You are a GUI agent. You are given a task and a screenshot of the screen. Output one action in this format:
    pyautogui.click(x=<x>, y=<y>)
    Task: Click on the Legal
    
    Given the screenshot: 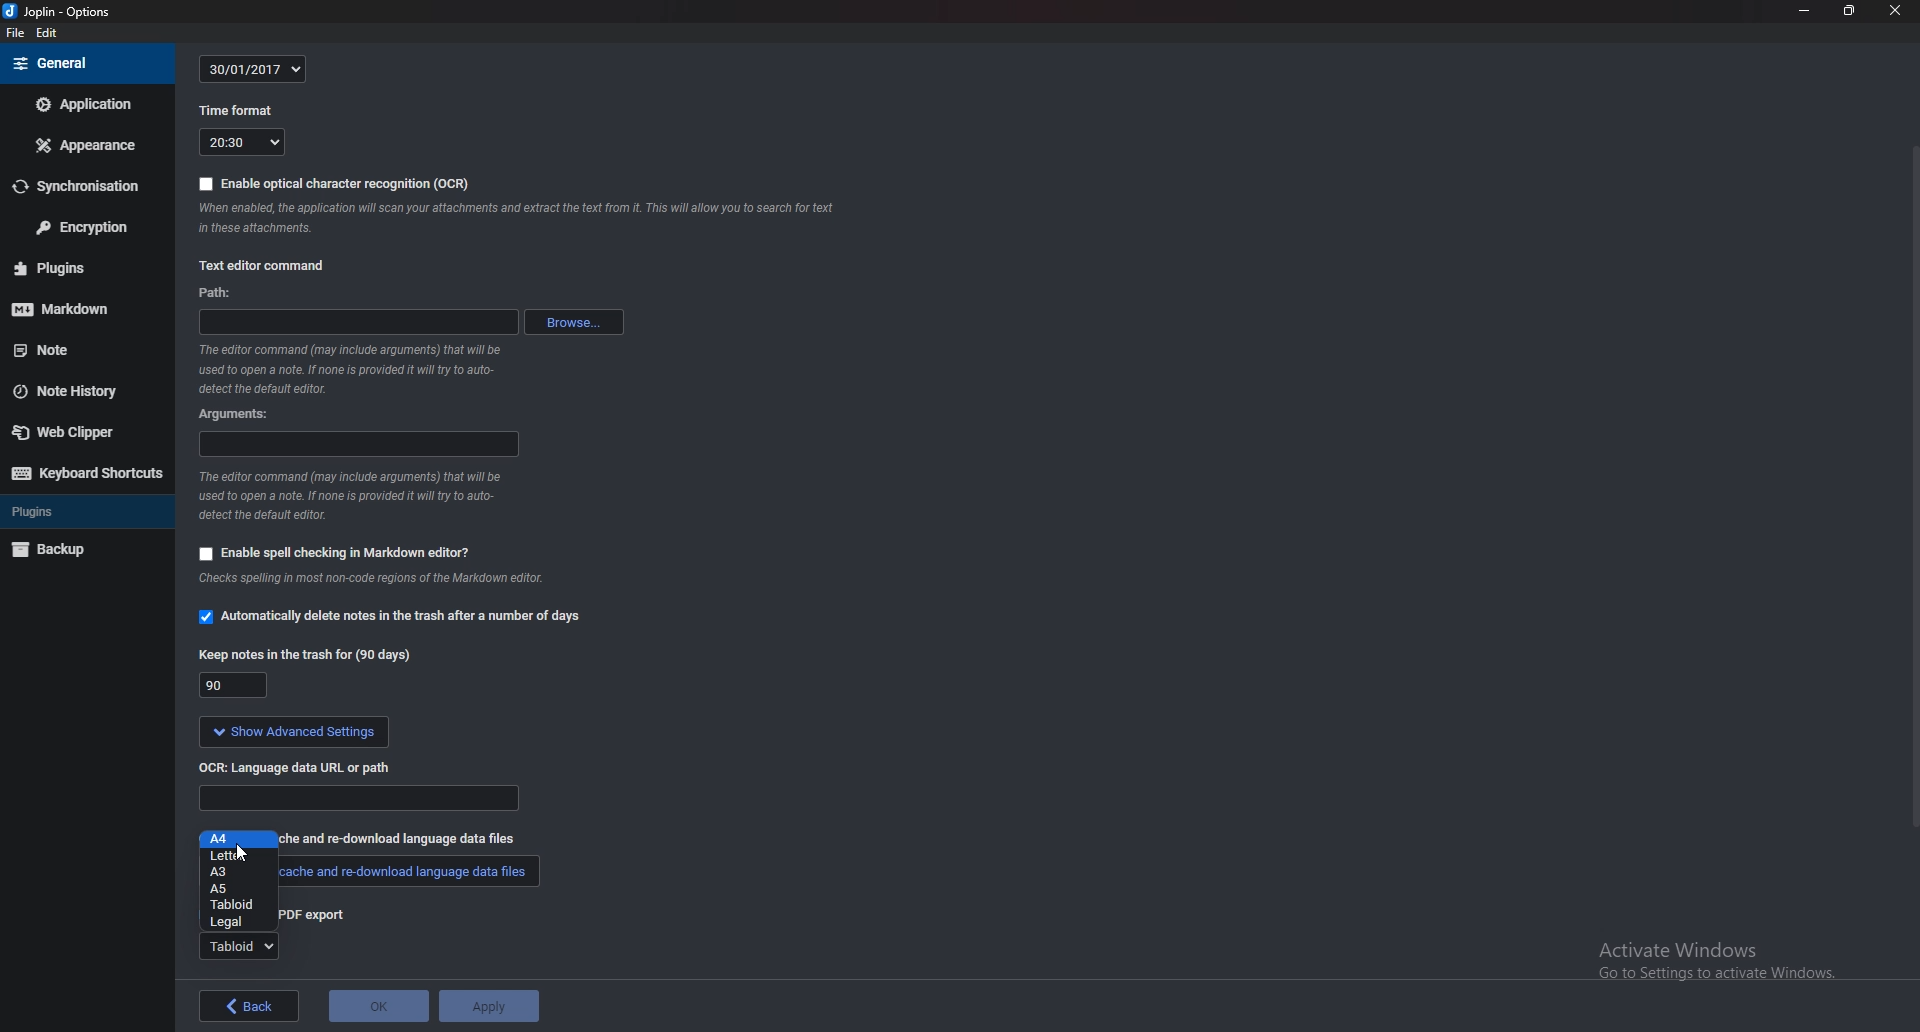 What is the action you would take?
    pyautogui.click(x=237, y=923)
    